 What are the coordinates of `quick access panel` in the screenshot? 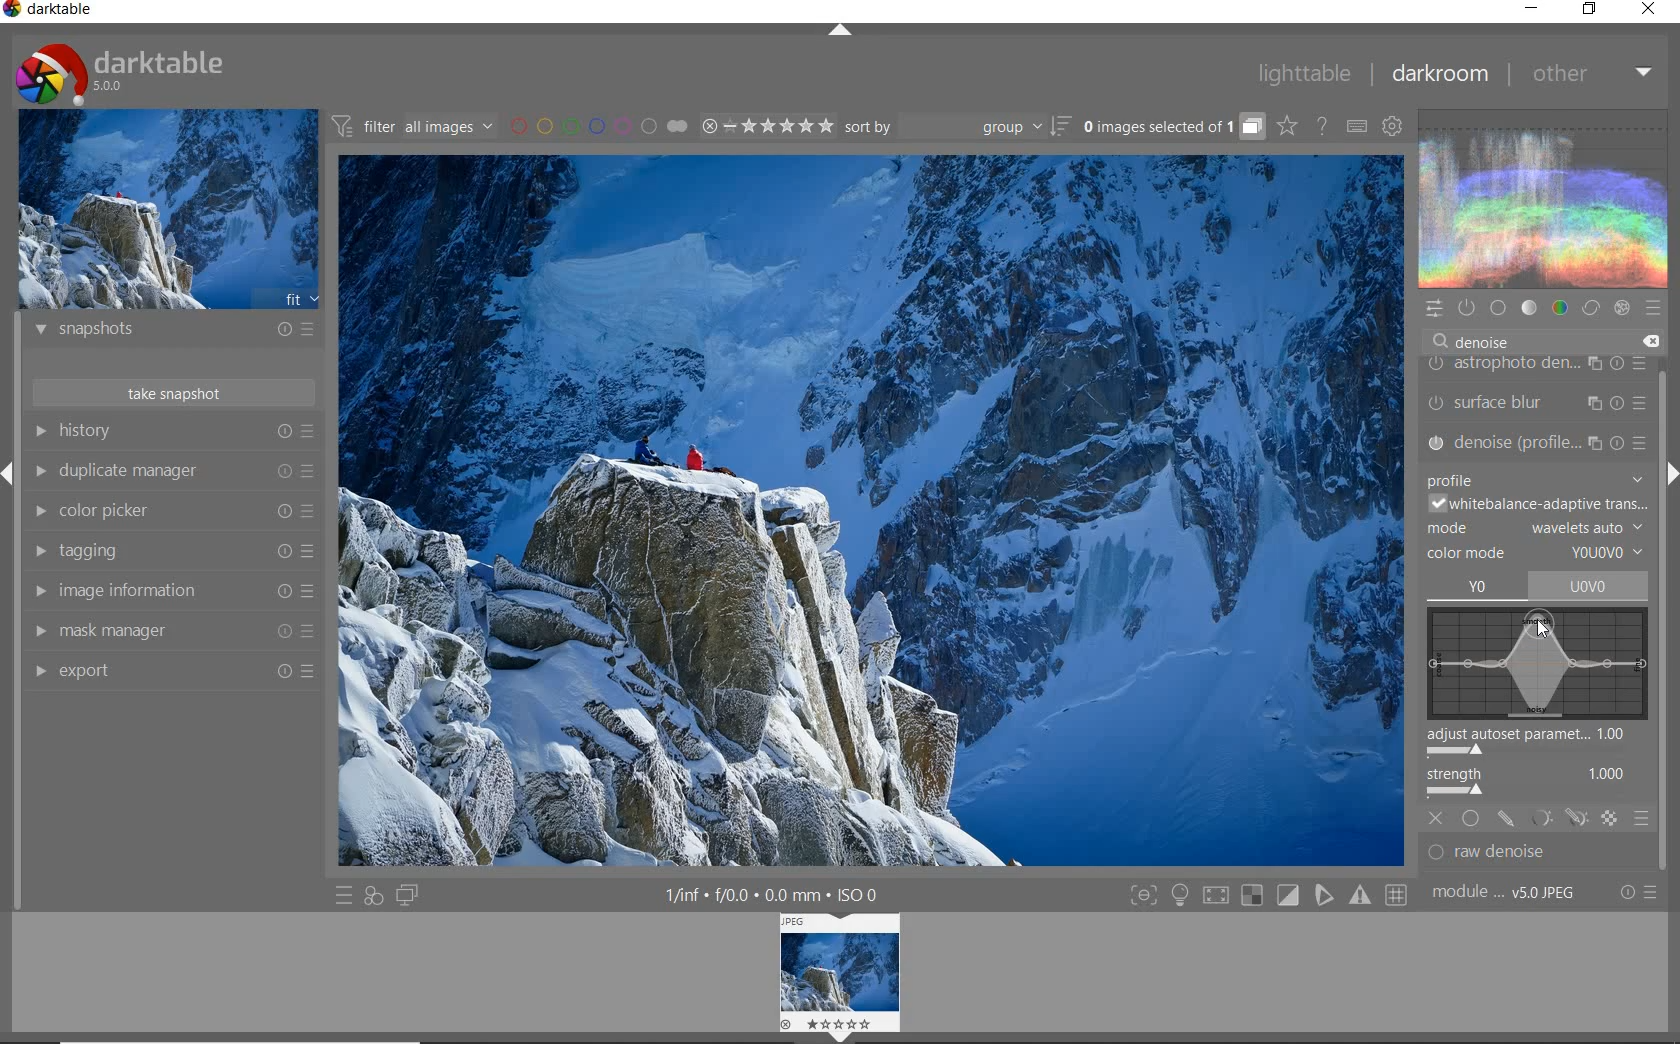 It's located at (1432, 309).